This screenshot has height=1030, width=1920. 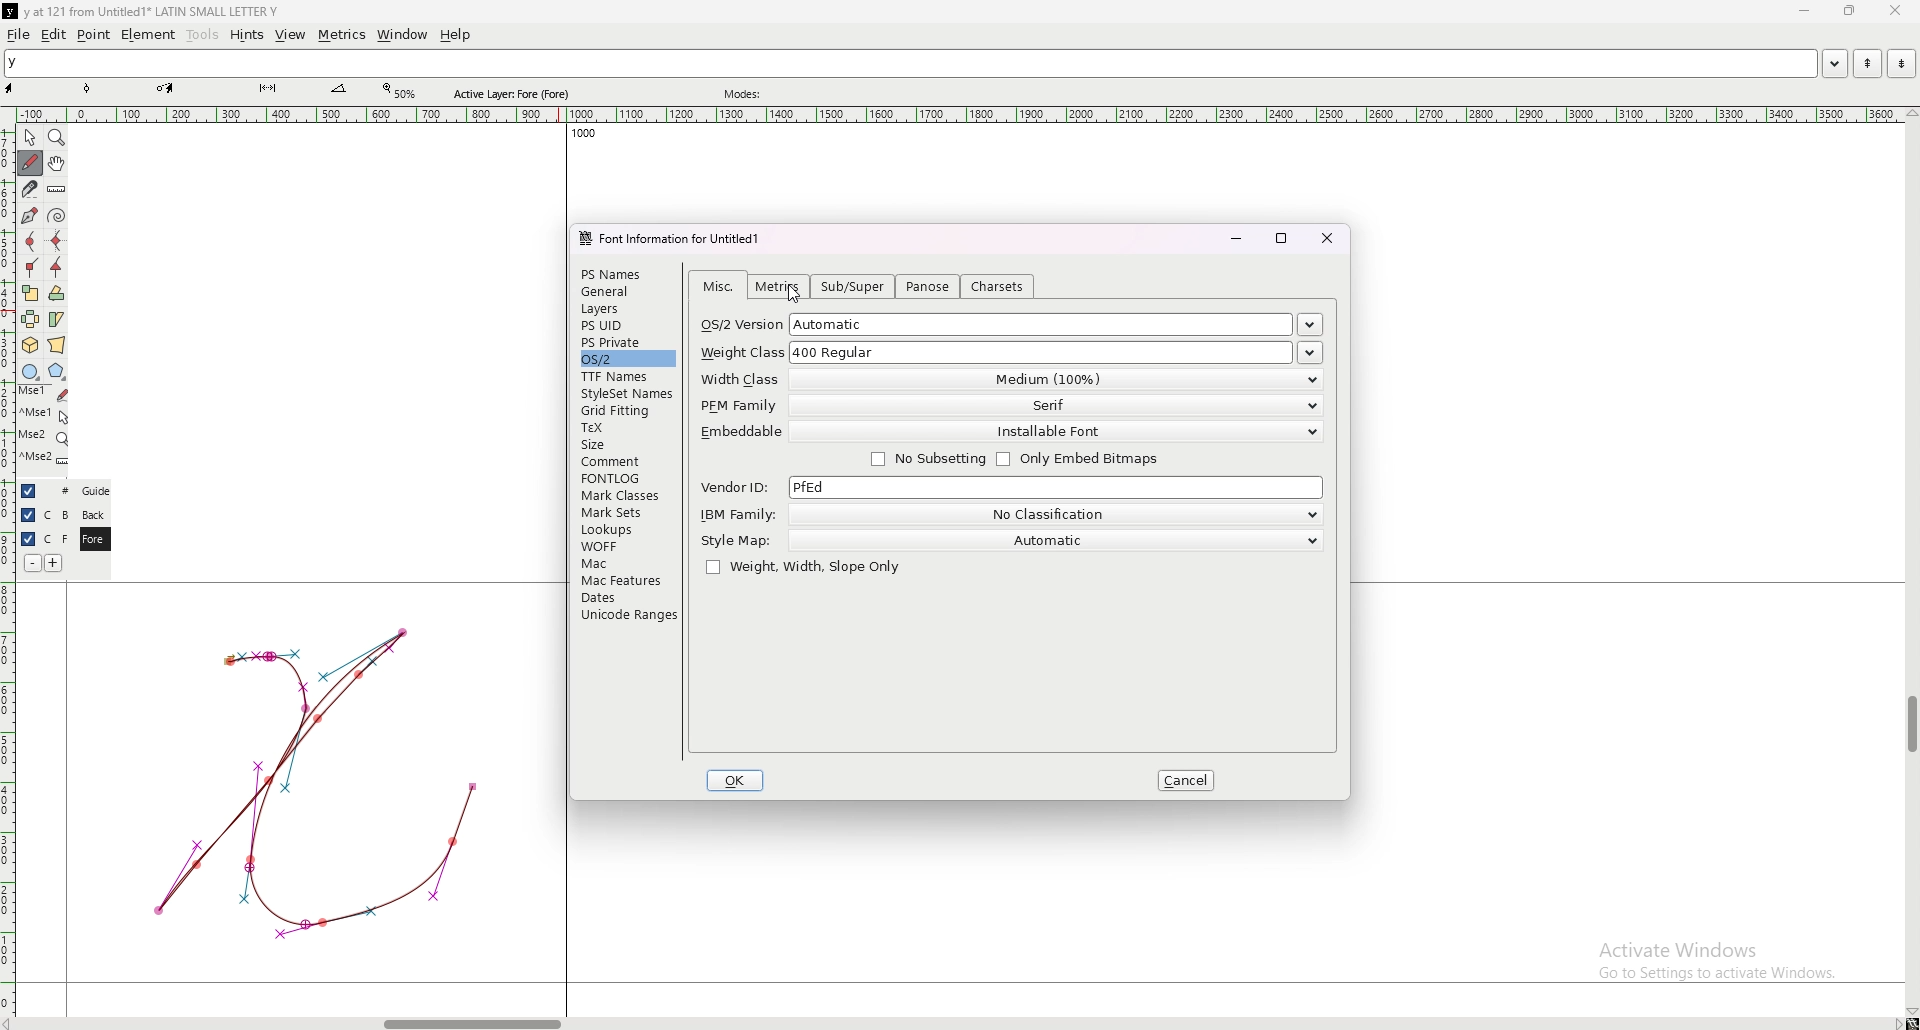 What do you see at coordinates (31, 319) in the screenshot?
I see `flip the selection` at bounding box center [31, 319].